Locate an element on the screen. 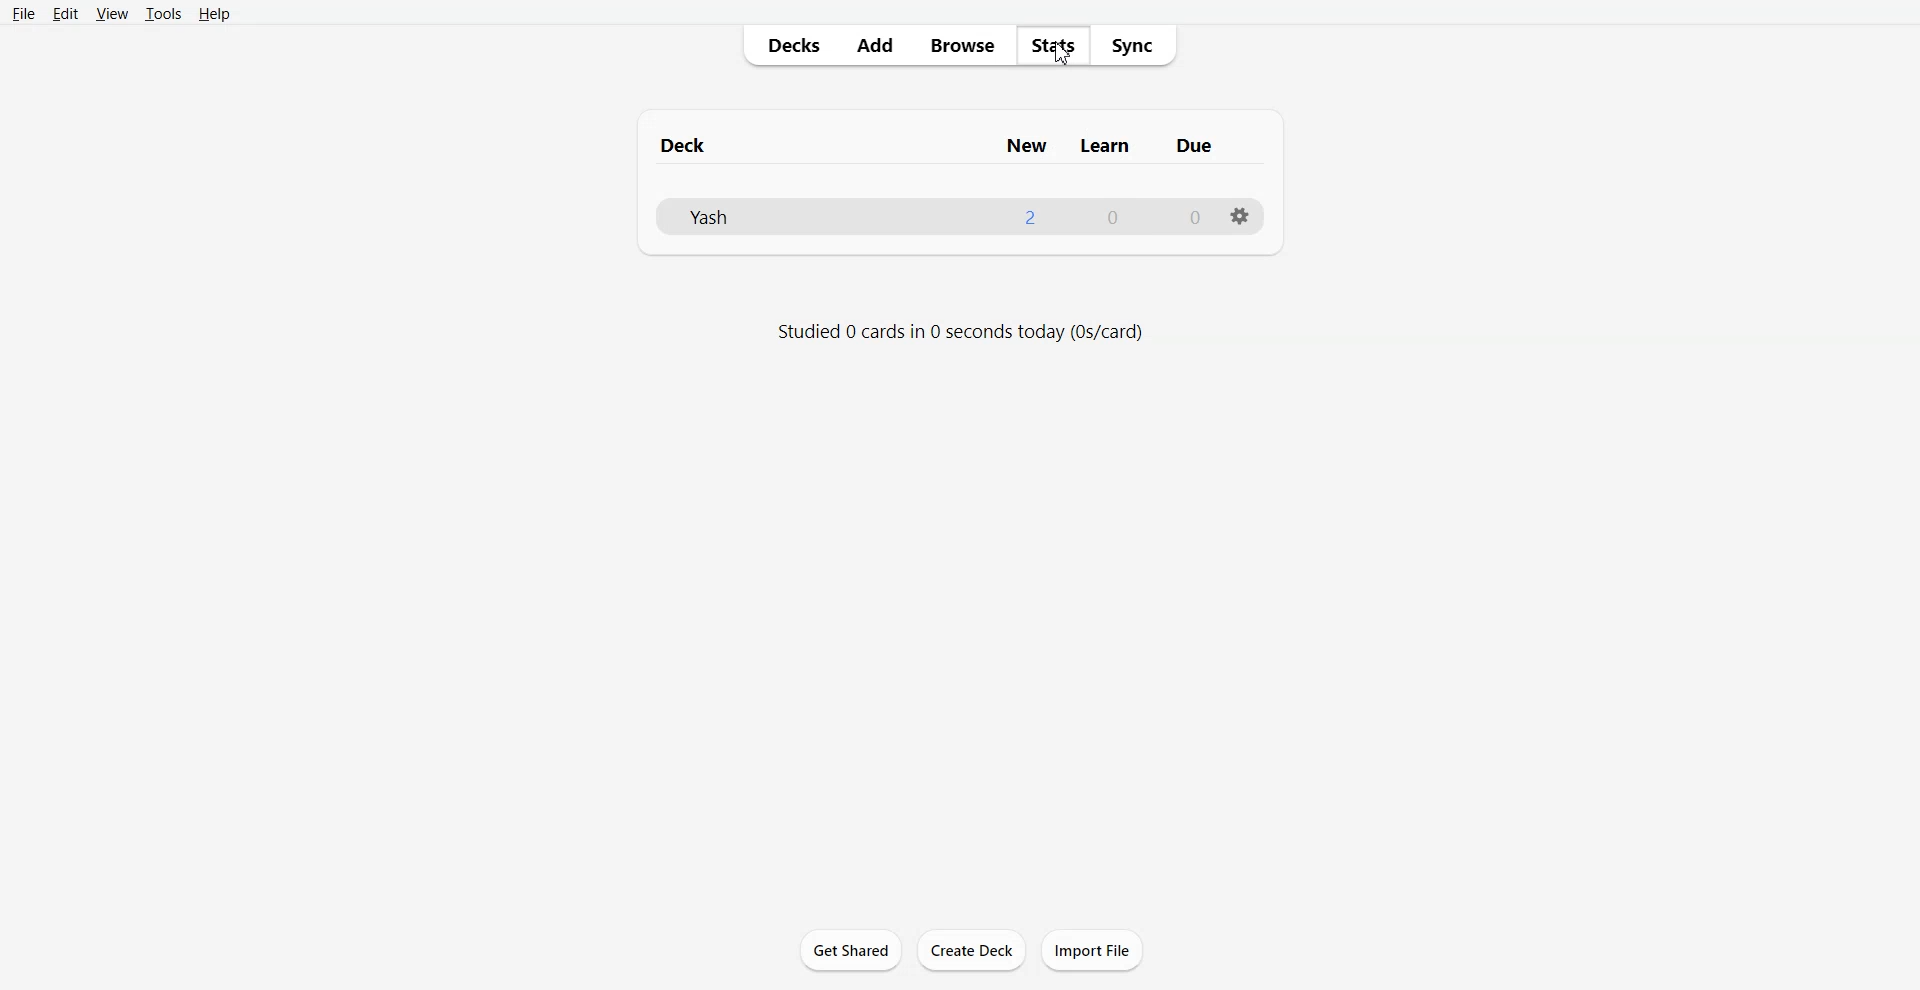  0 is located at coordinates (1188, 216).